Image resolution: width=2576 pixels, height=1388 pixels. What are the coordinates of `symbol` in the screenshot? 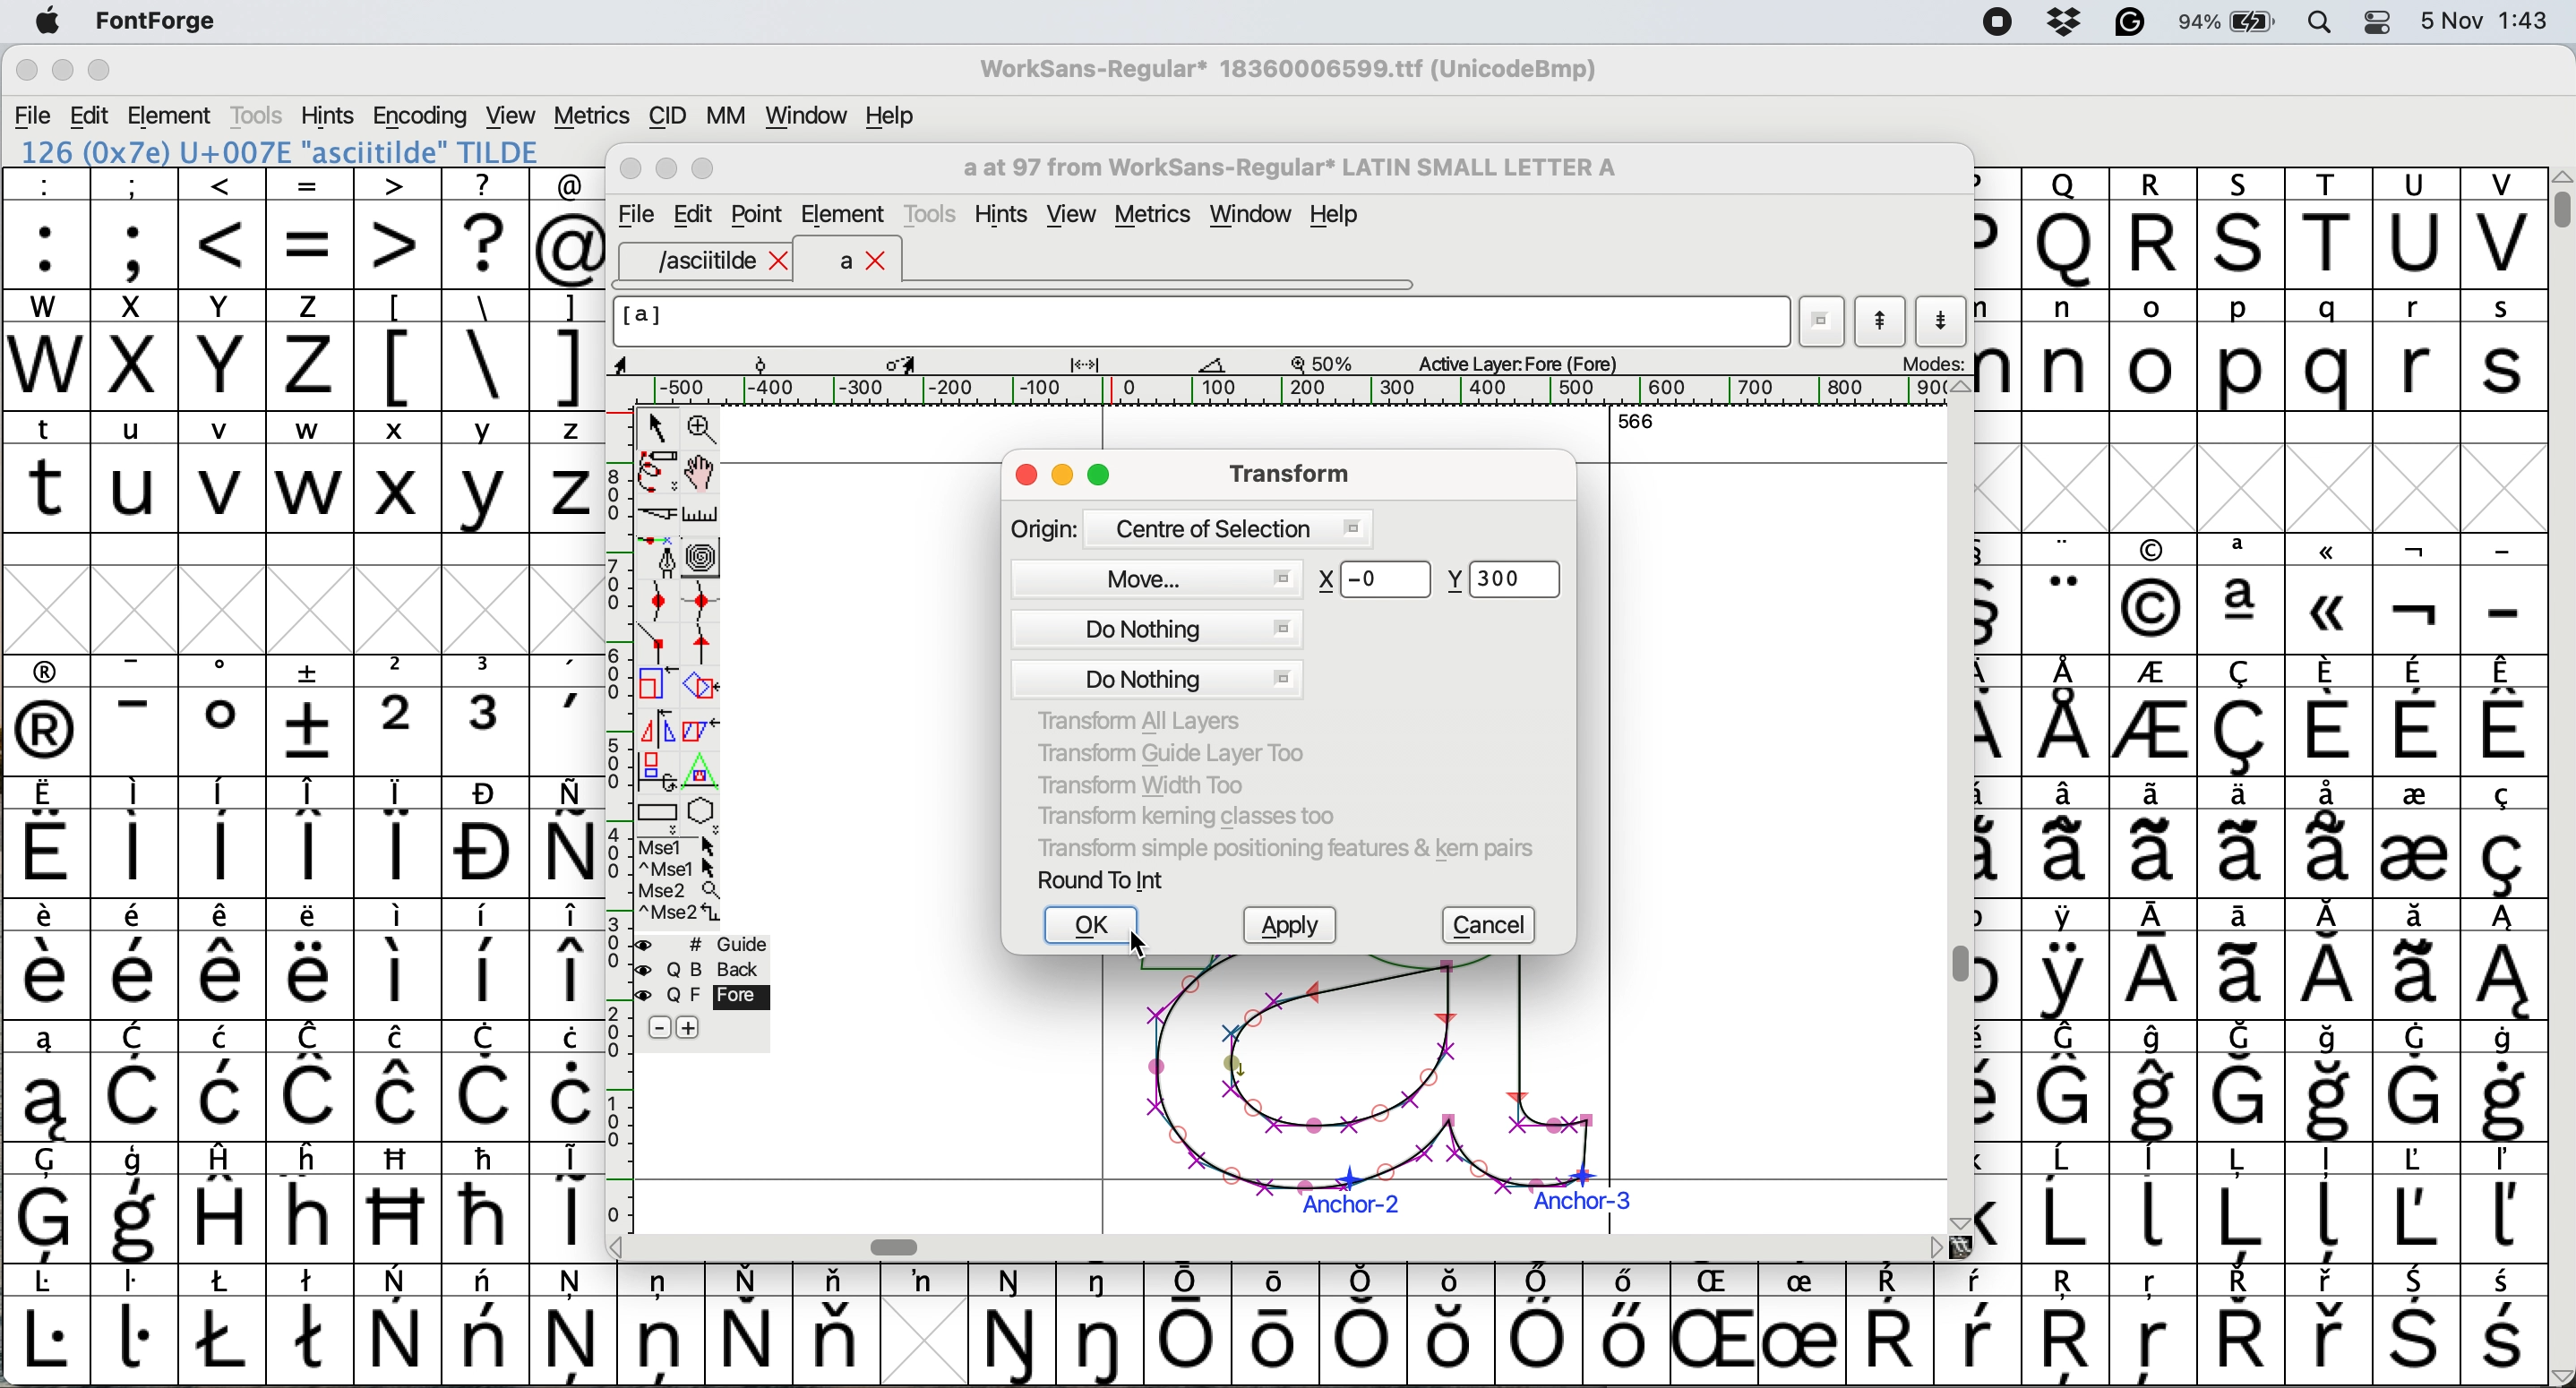 It's located at (923, 1281).